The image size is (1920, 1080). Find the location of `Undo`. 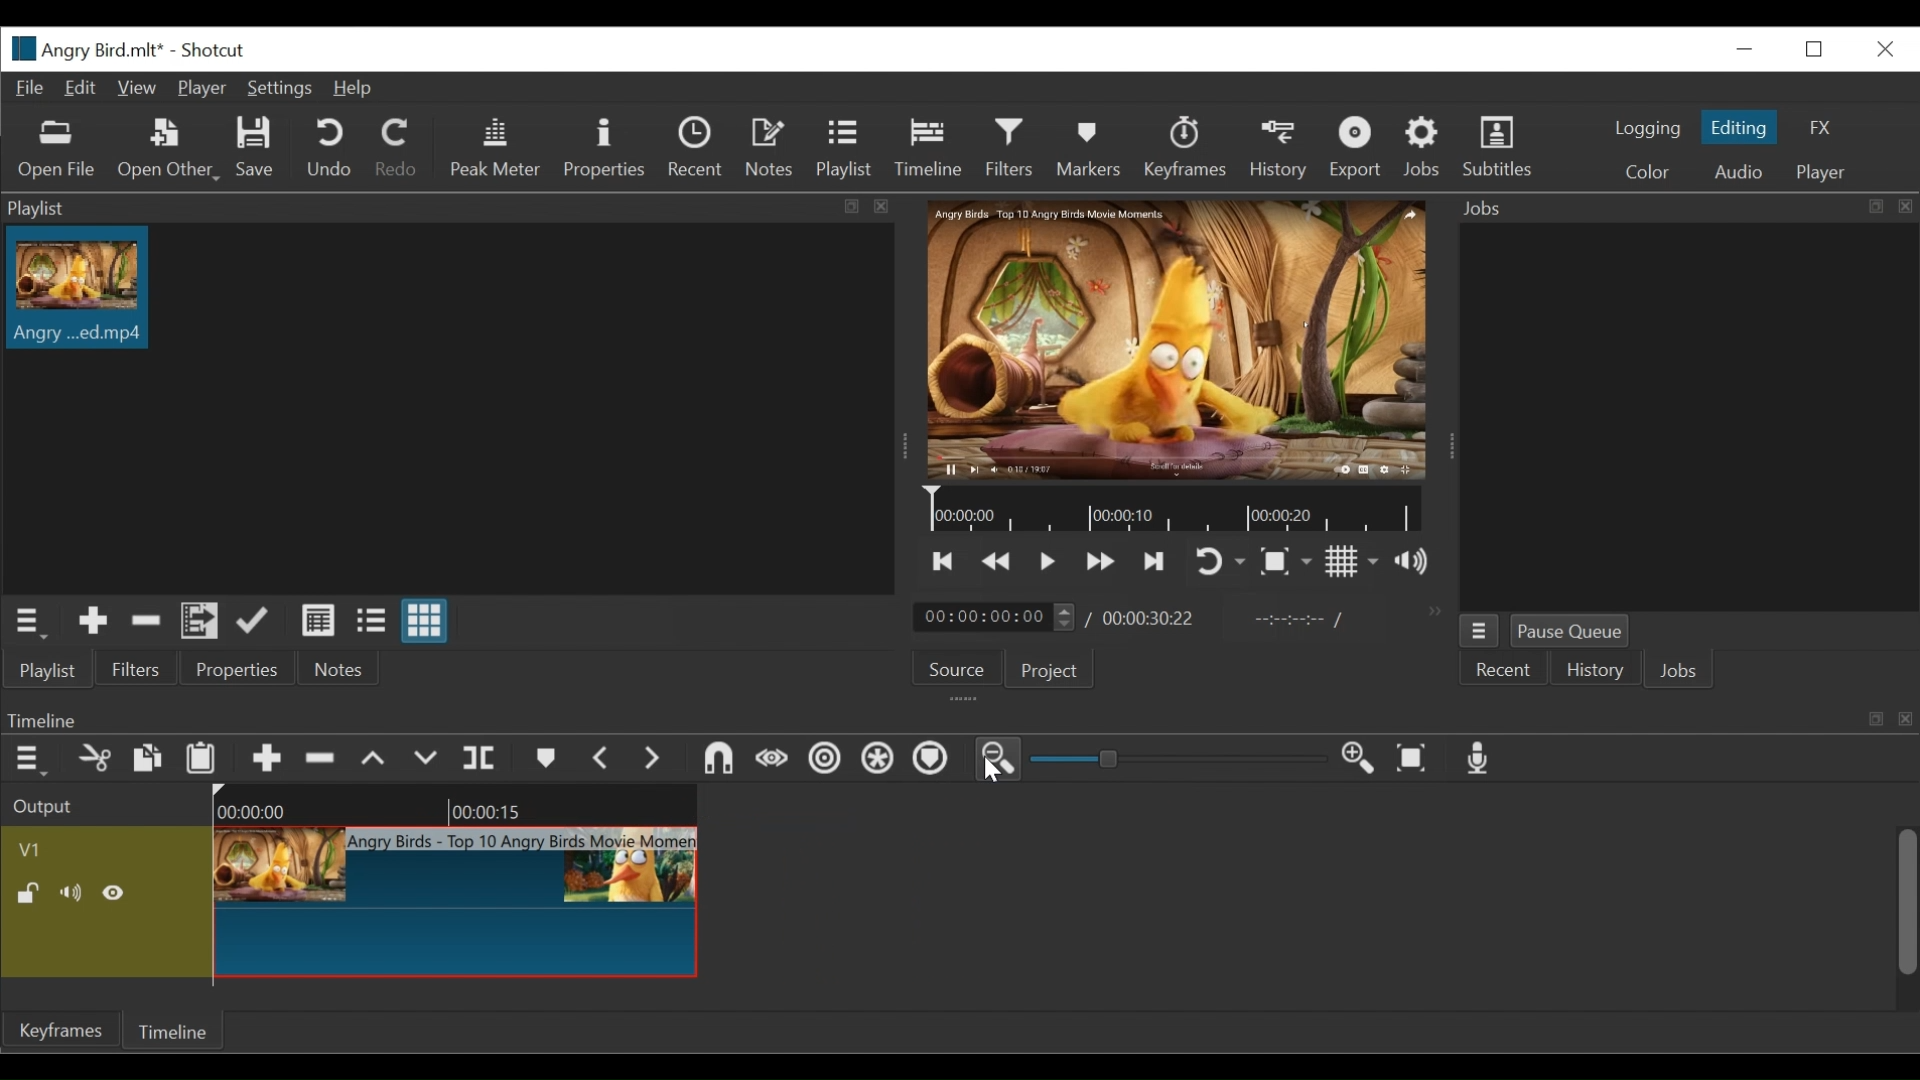

Undo is located at coordinates (329, 148).